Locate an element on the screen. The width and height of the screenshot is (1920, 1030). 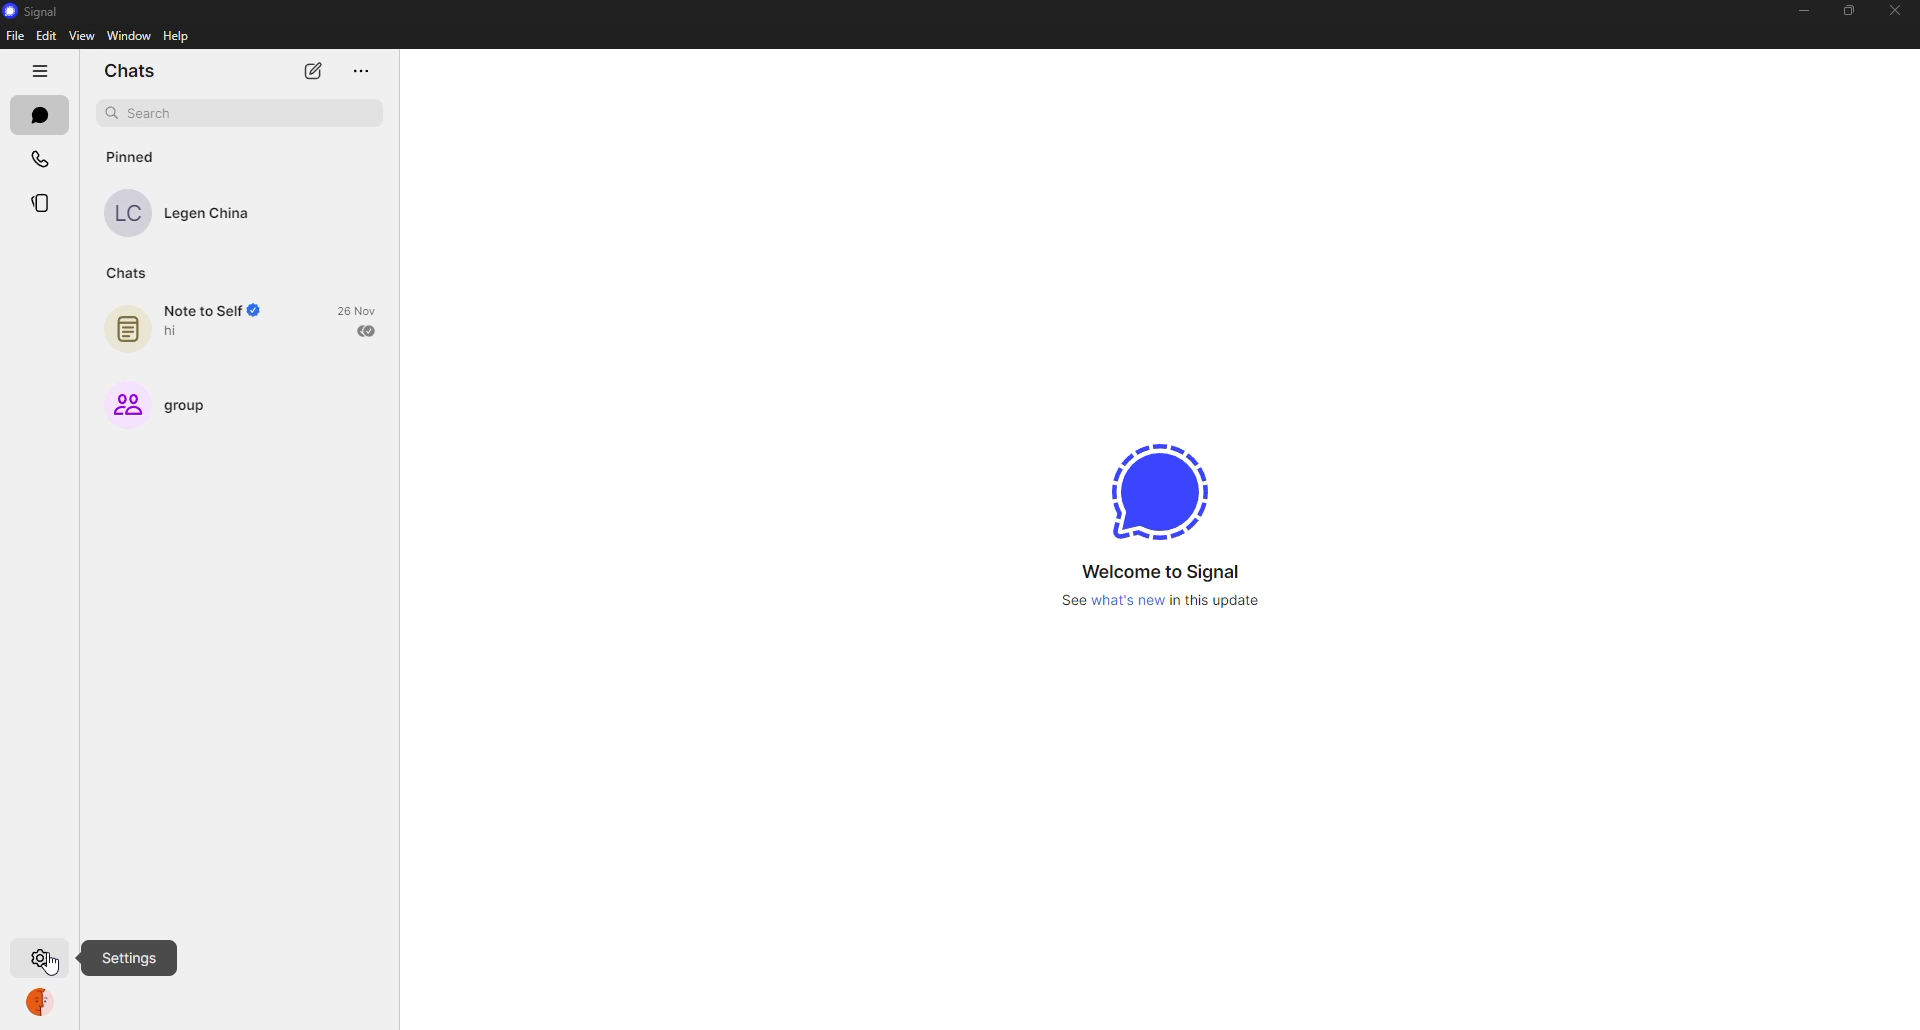
group is located at coordinates (159, 405).